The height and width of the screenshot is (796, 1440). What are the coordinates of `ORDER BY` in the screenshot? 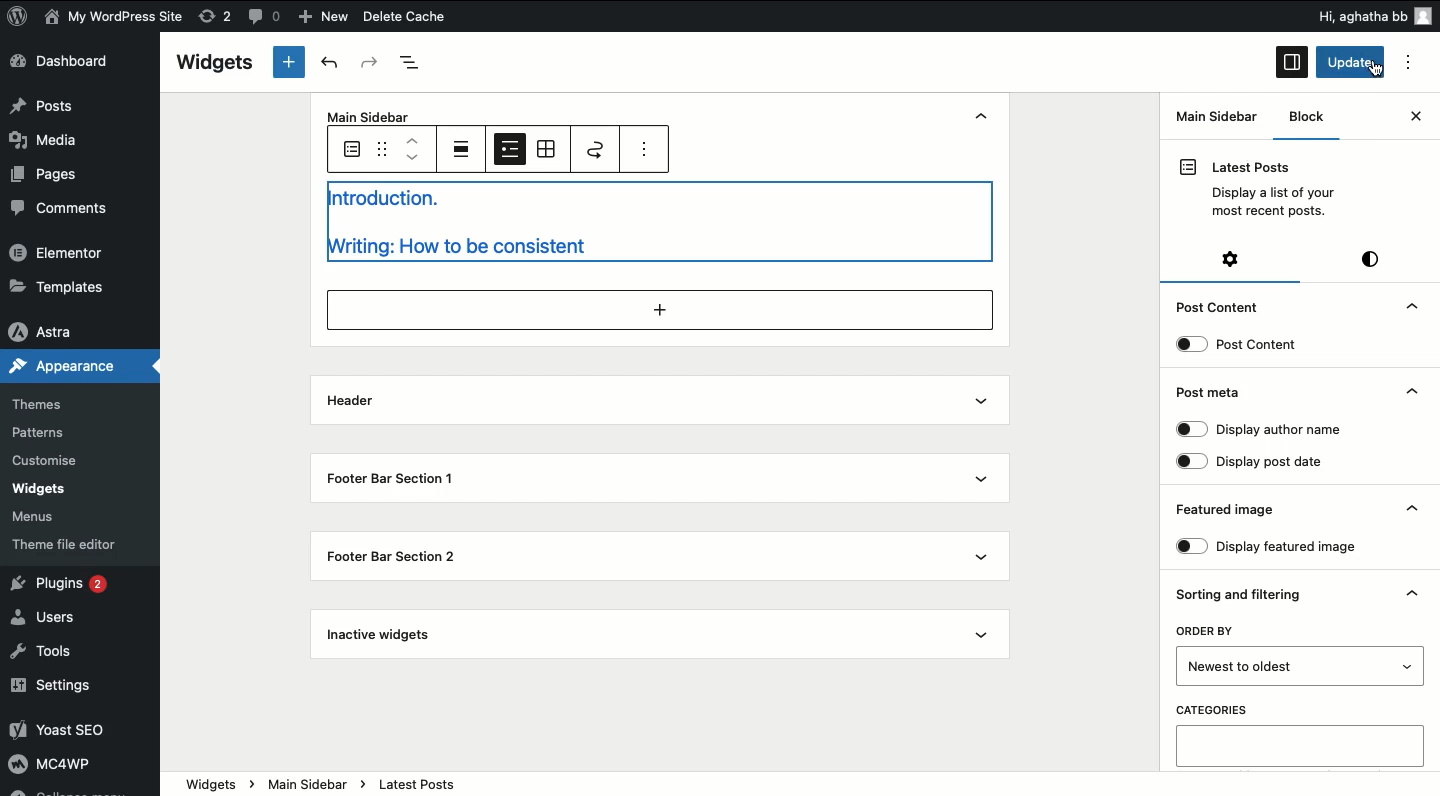 It's located at (1213, 631).